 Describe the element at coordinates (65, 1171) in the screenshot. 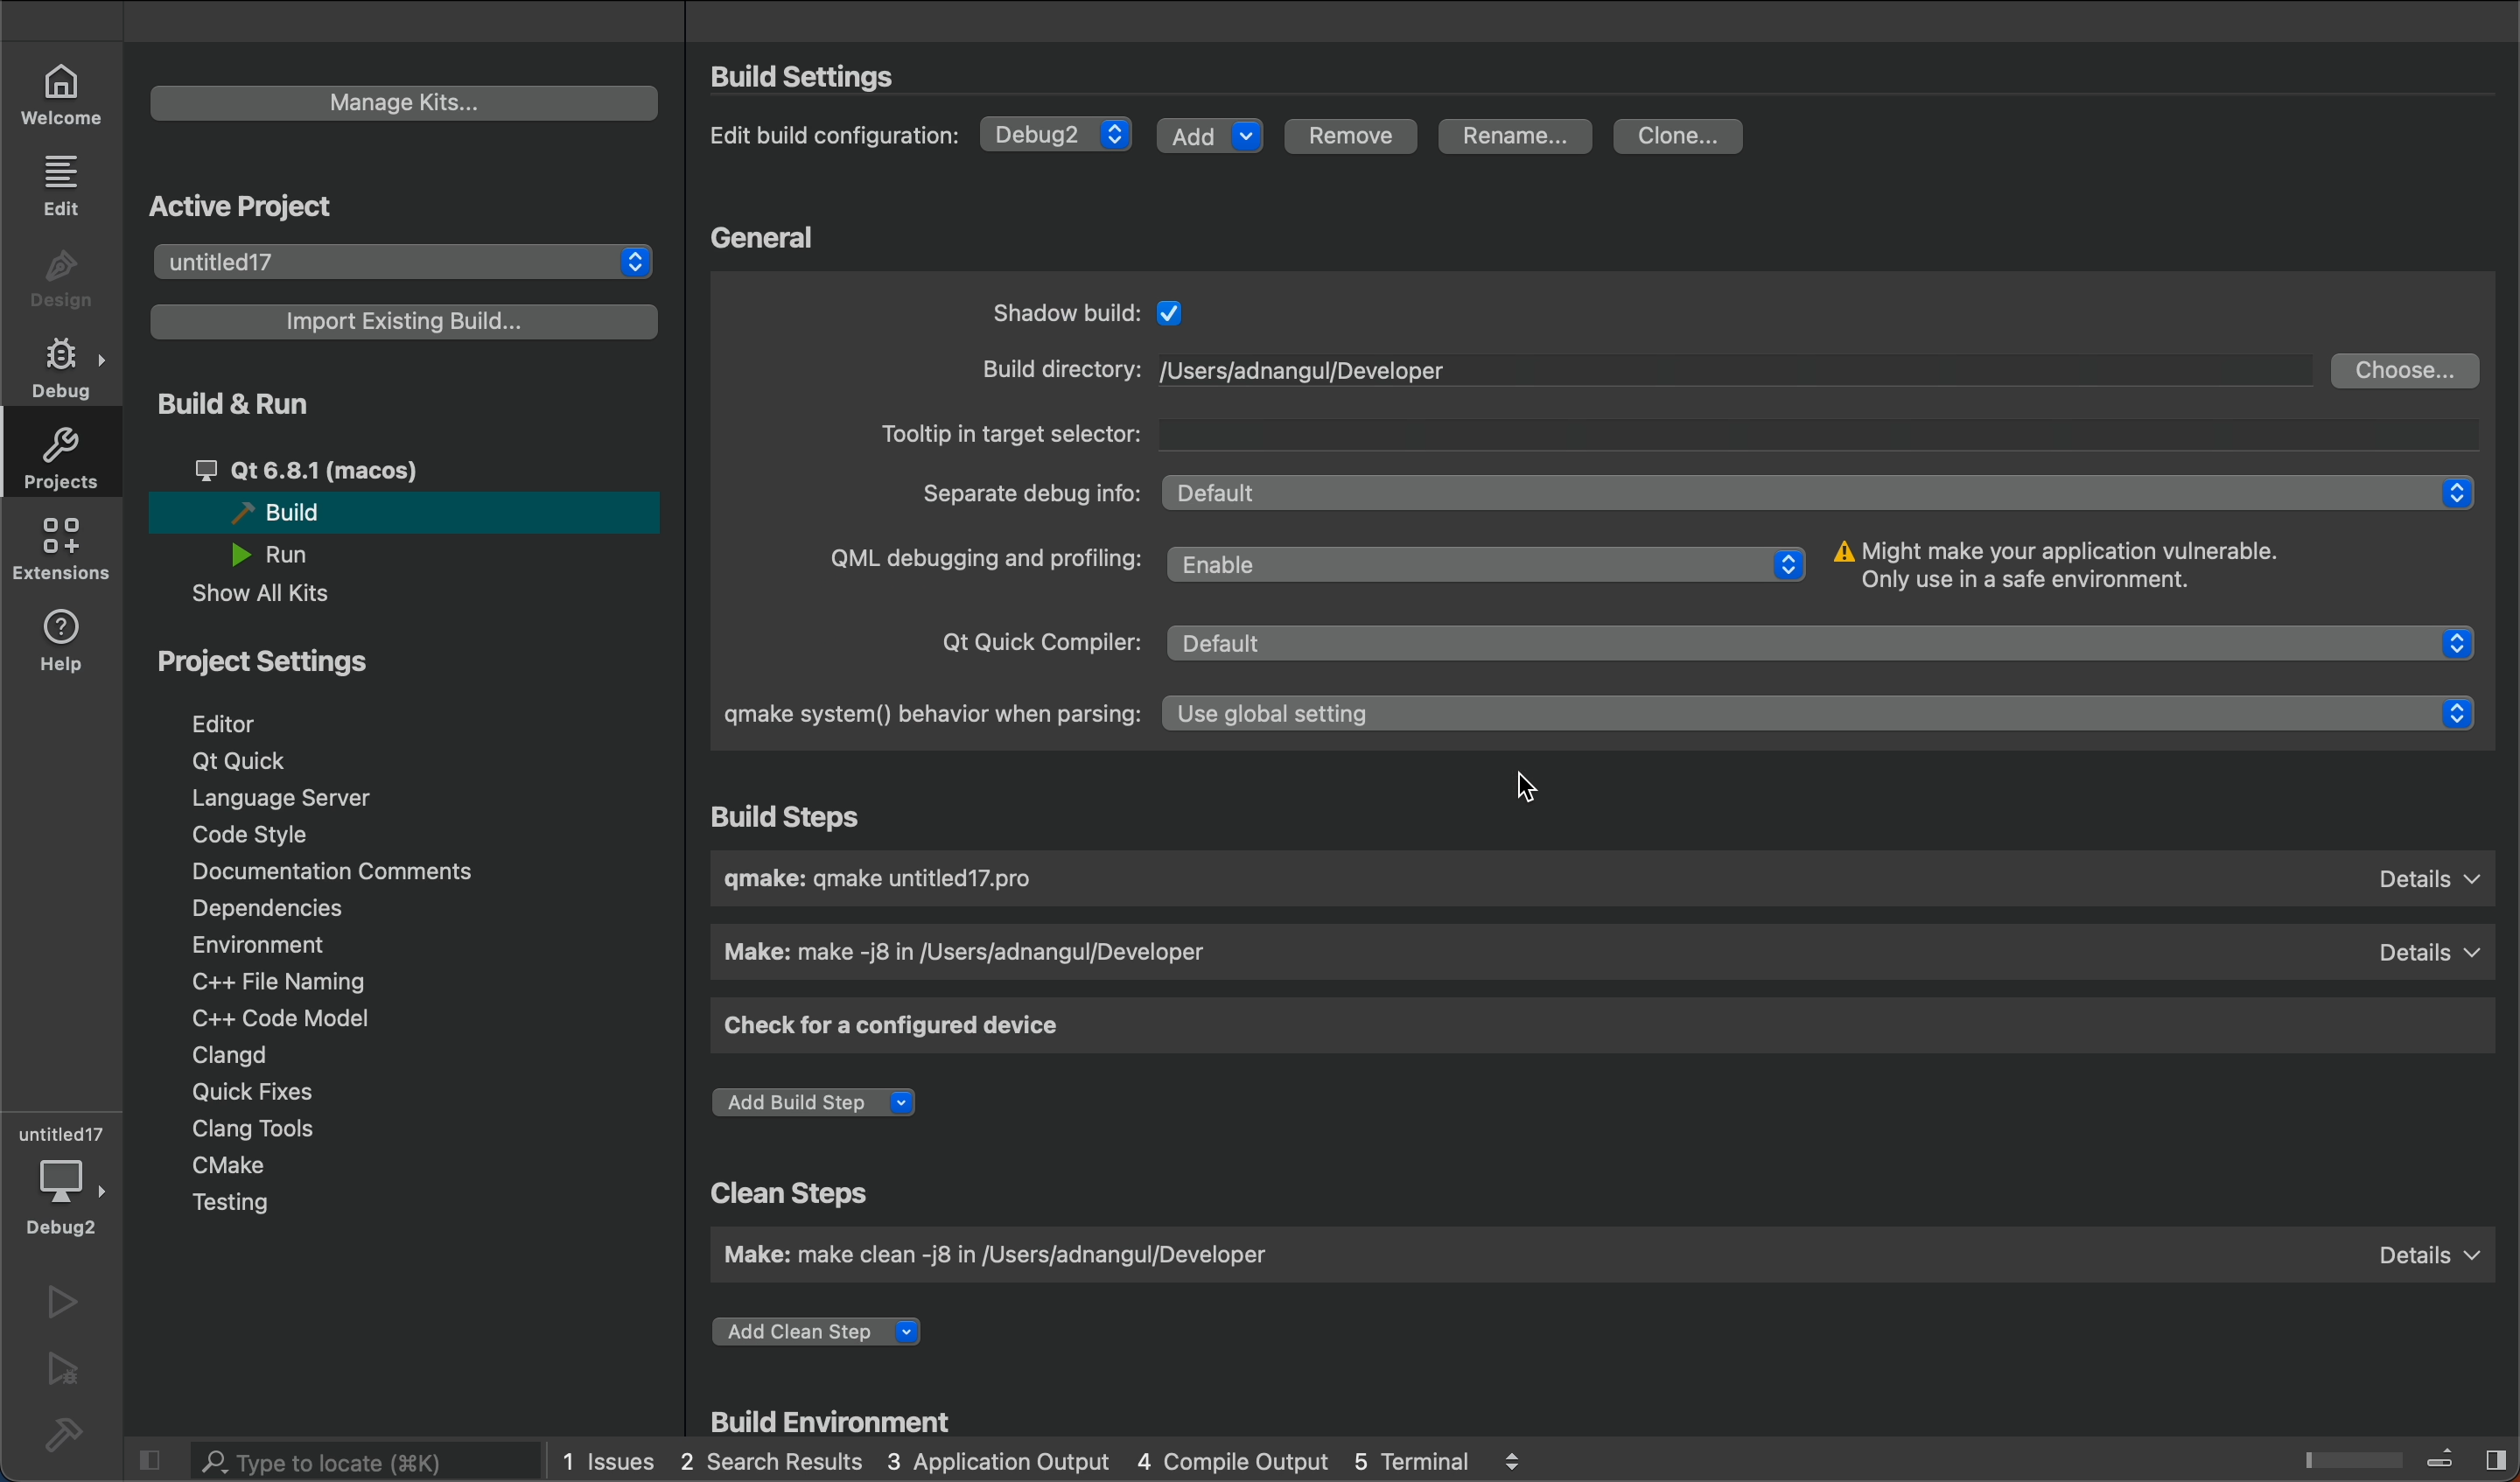

I see `debugger` at that location.